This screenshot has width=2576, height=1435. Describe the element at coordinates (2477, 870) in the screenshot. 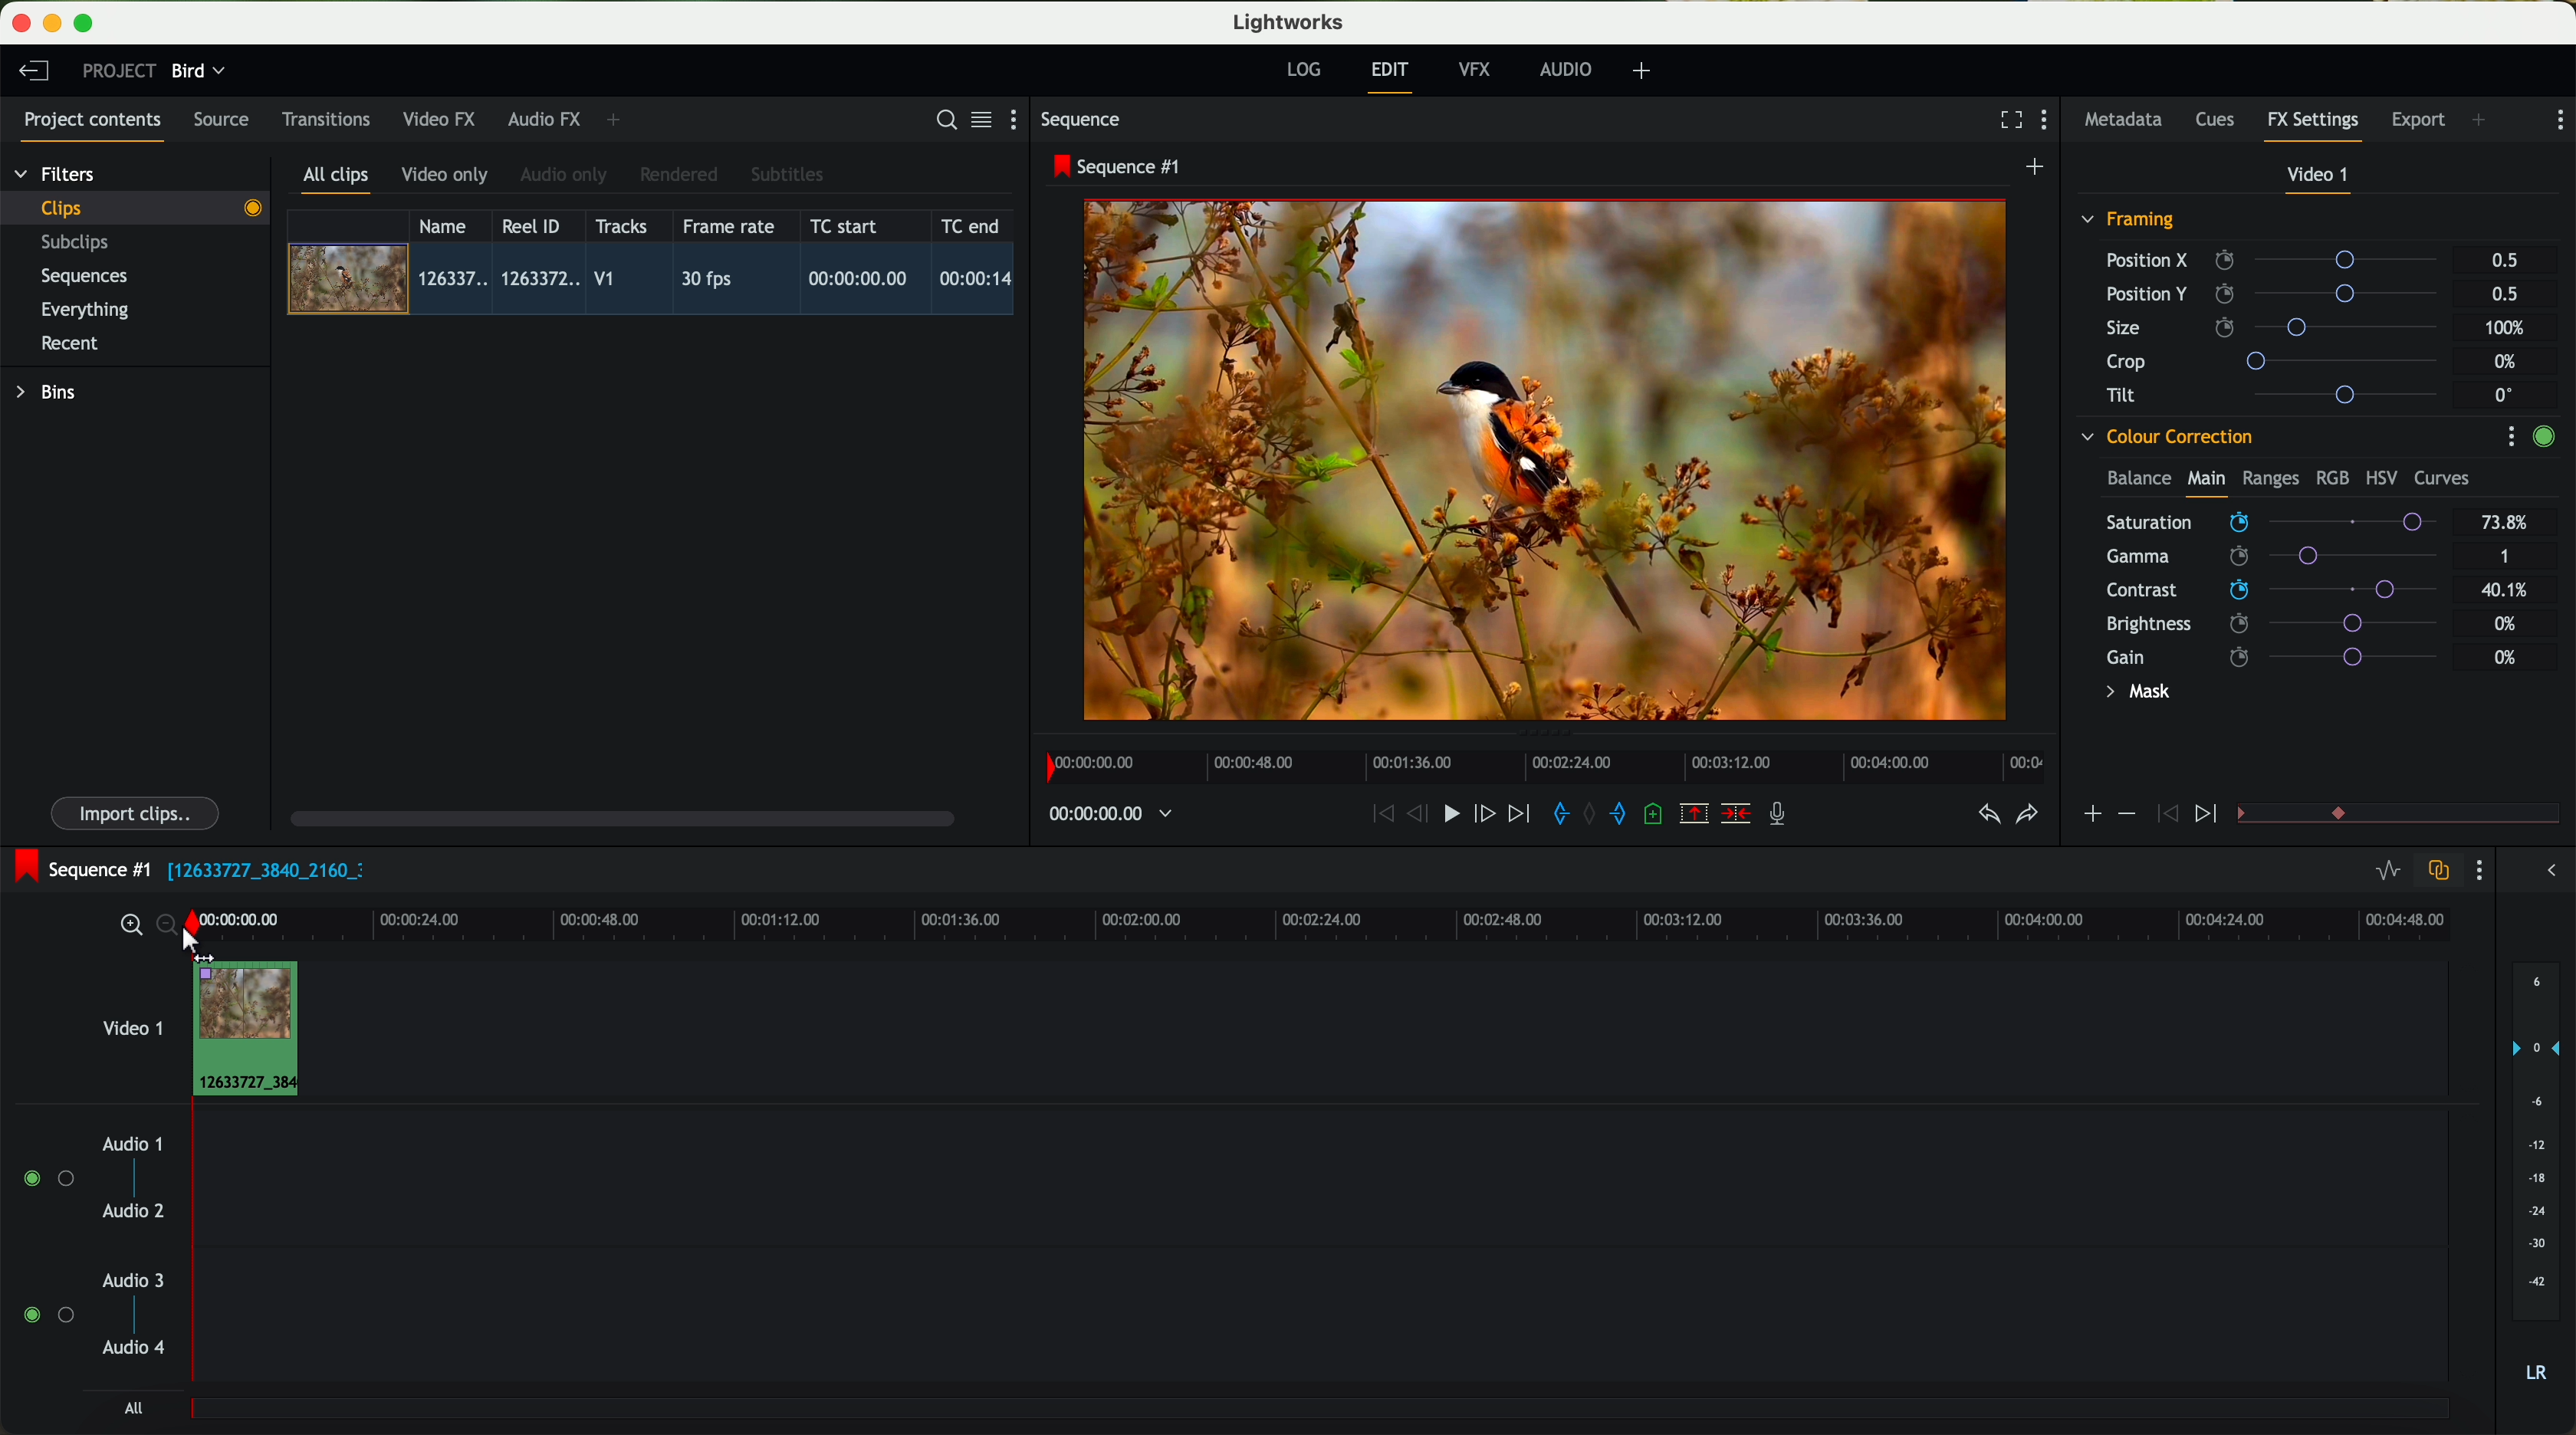

I see `show settings menu` at that location.